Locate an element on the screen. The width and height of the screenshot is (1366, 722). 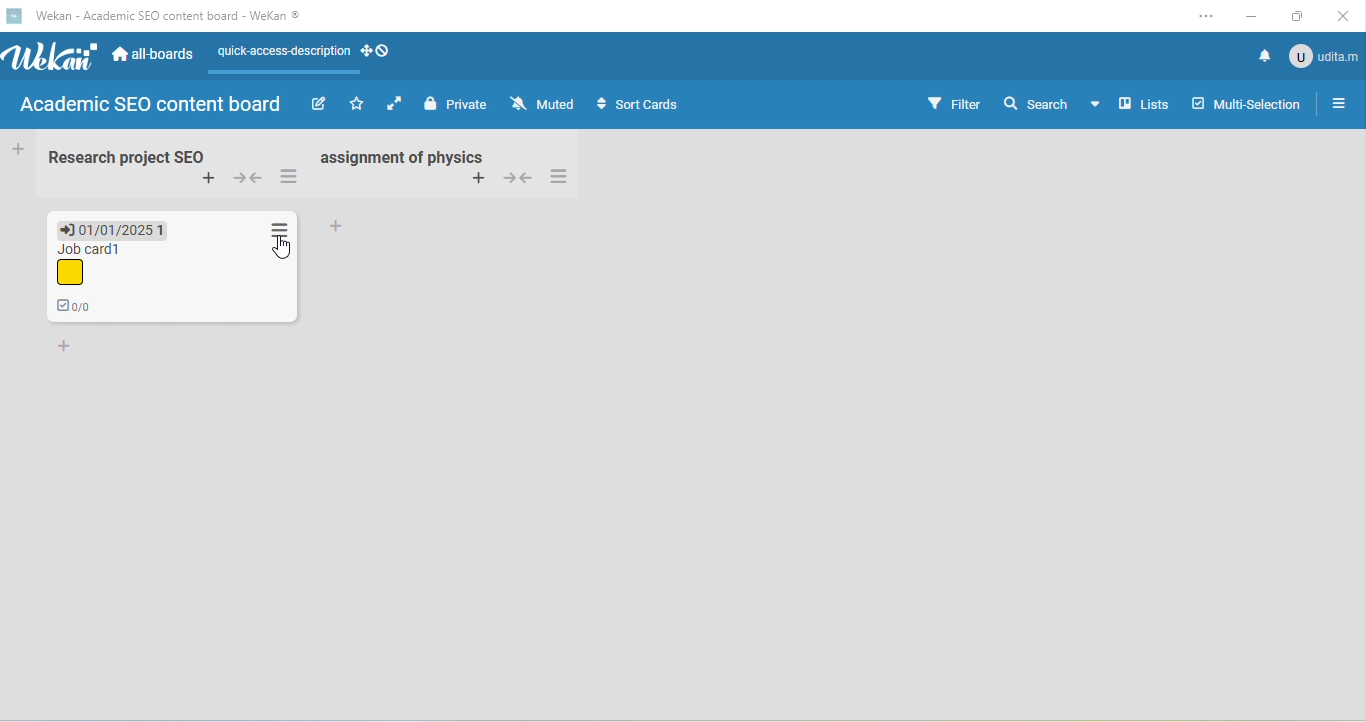
swimlane action is located at coordinates (563, 176).